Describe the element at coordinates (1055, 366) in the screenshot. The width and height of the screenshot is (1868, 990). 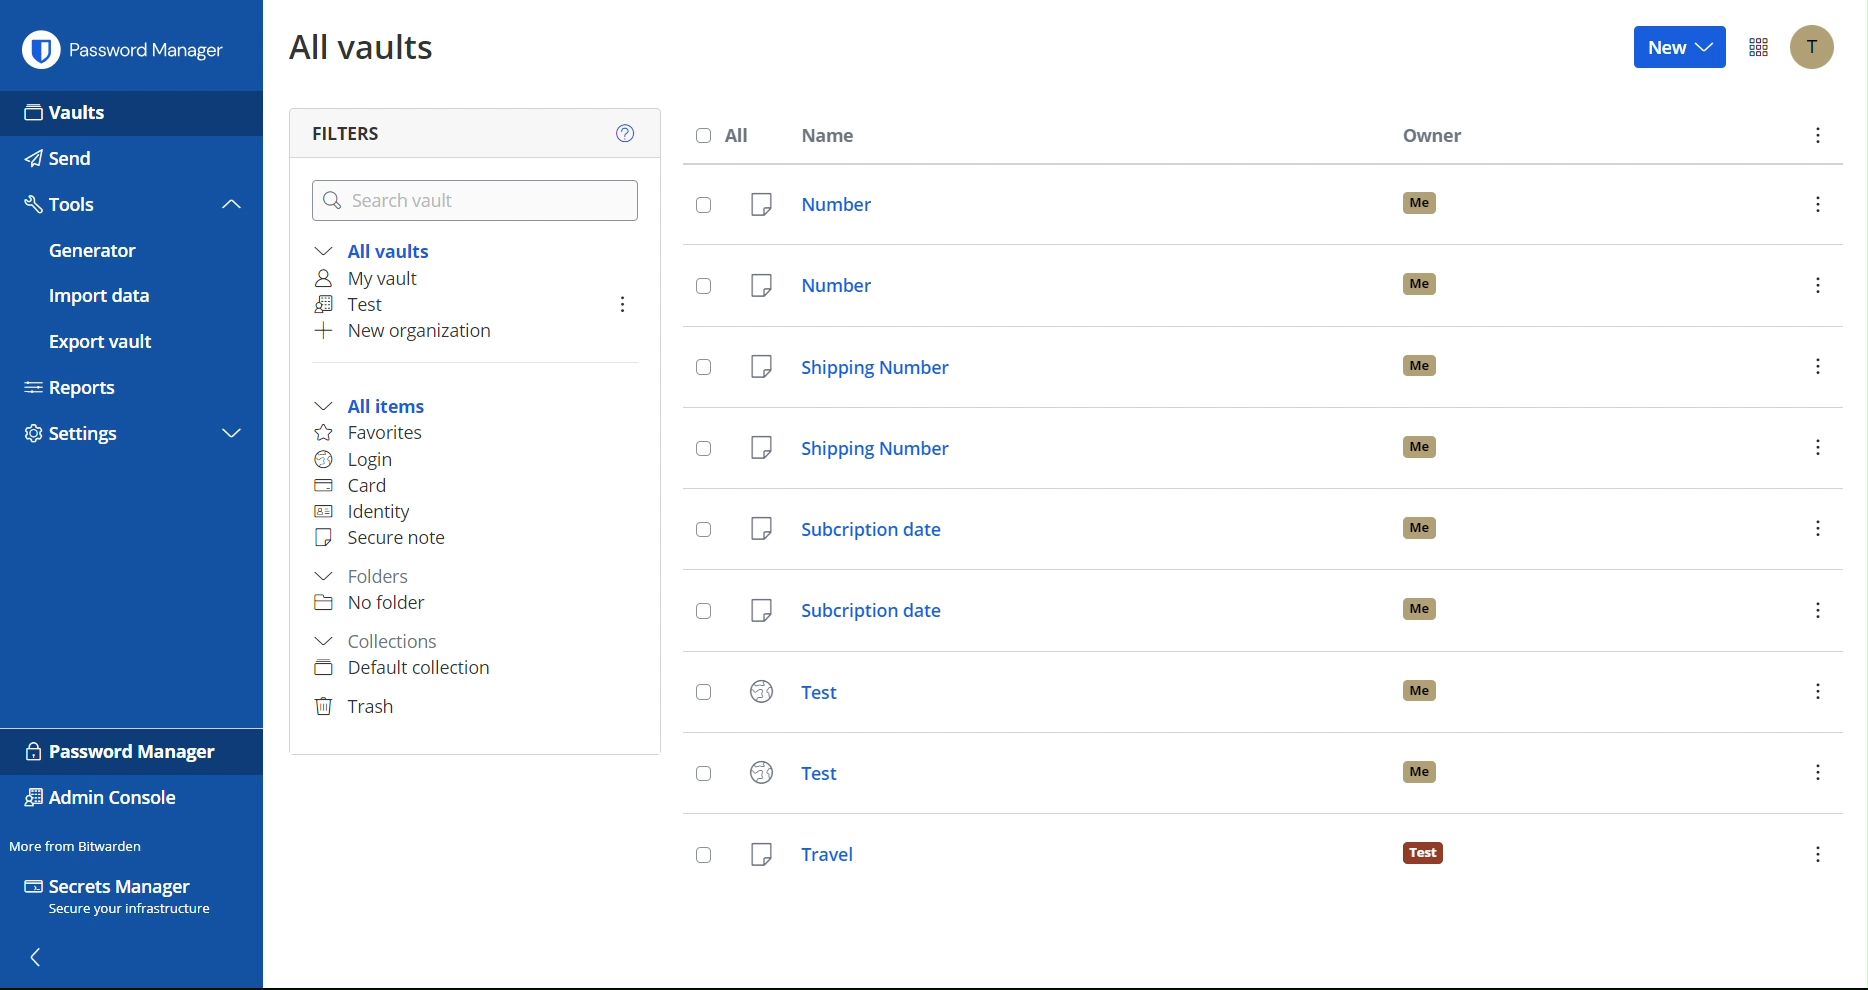
I see `shipping number` at that location.